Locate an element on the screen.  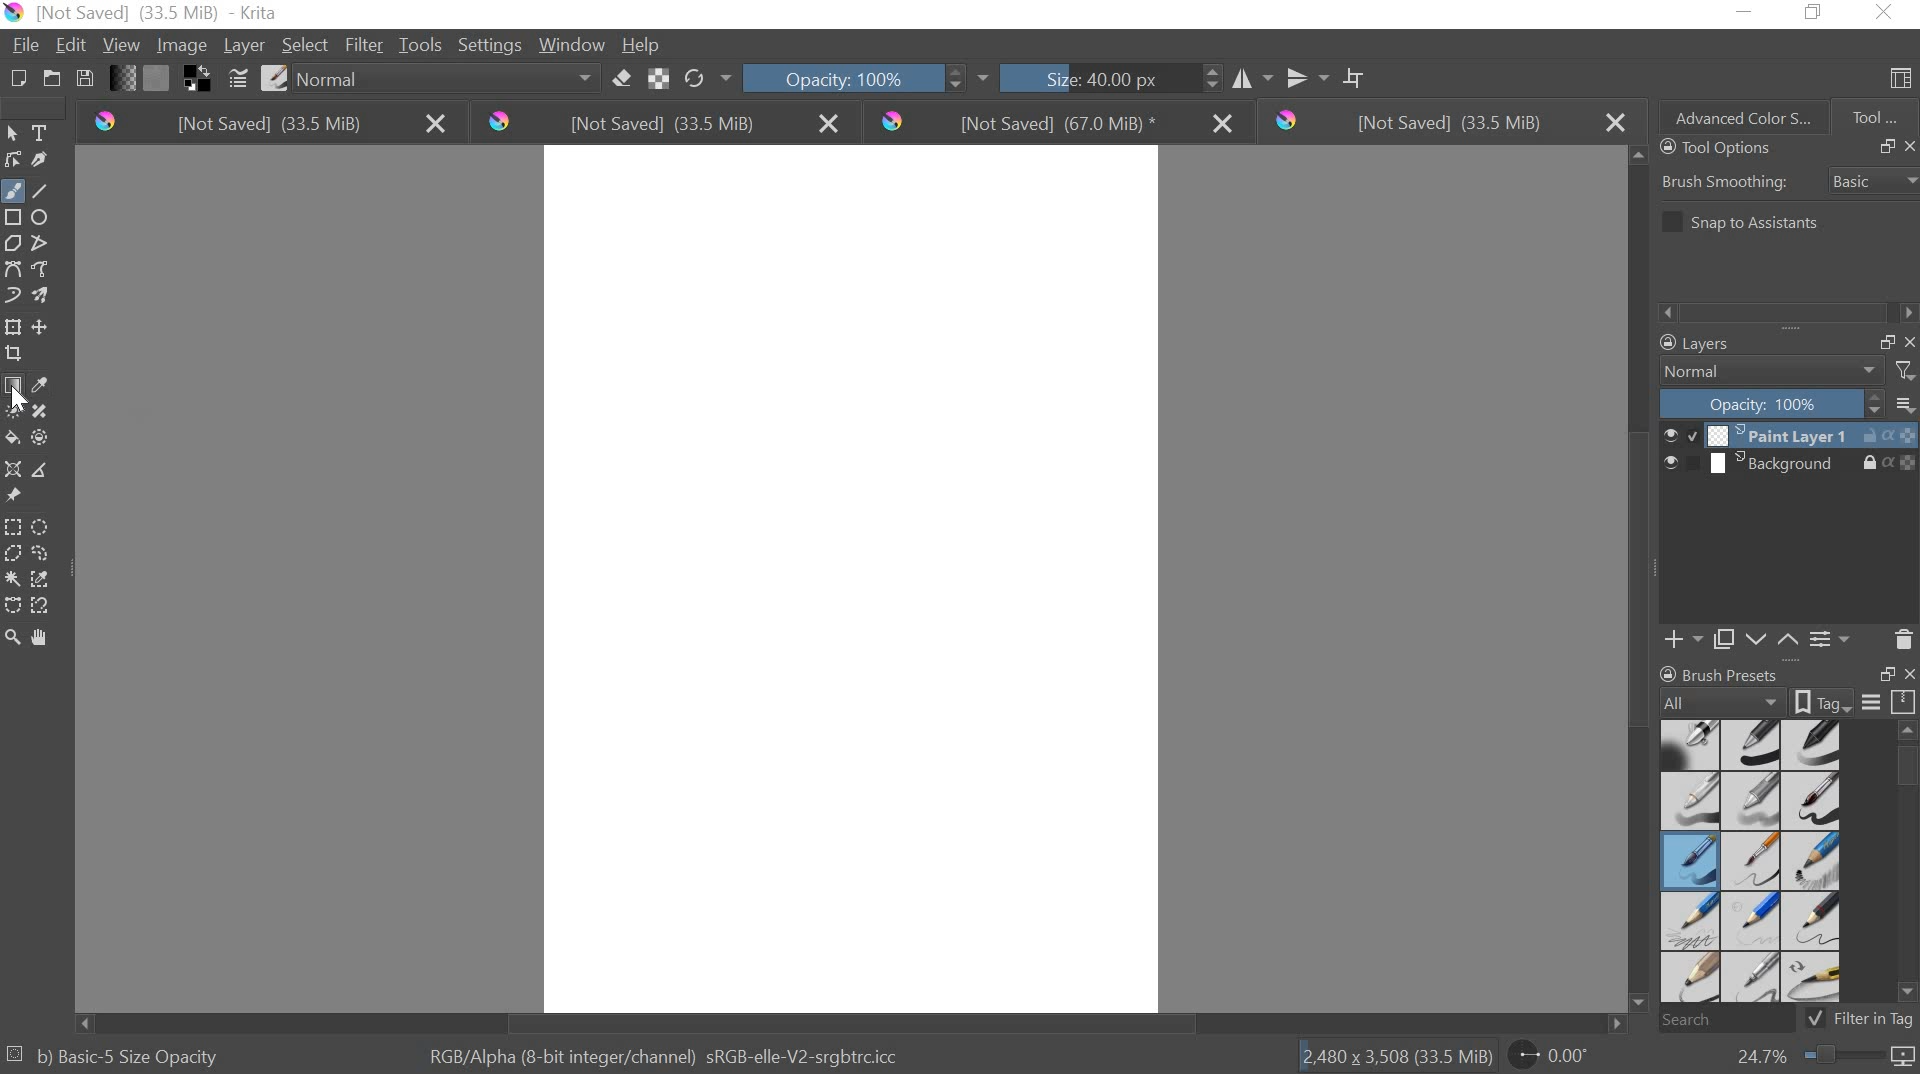
eyedropper is located at coordinates (44, 384).